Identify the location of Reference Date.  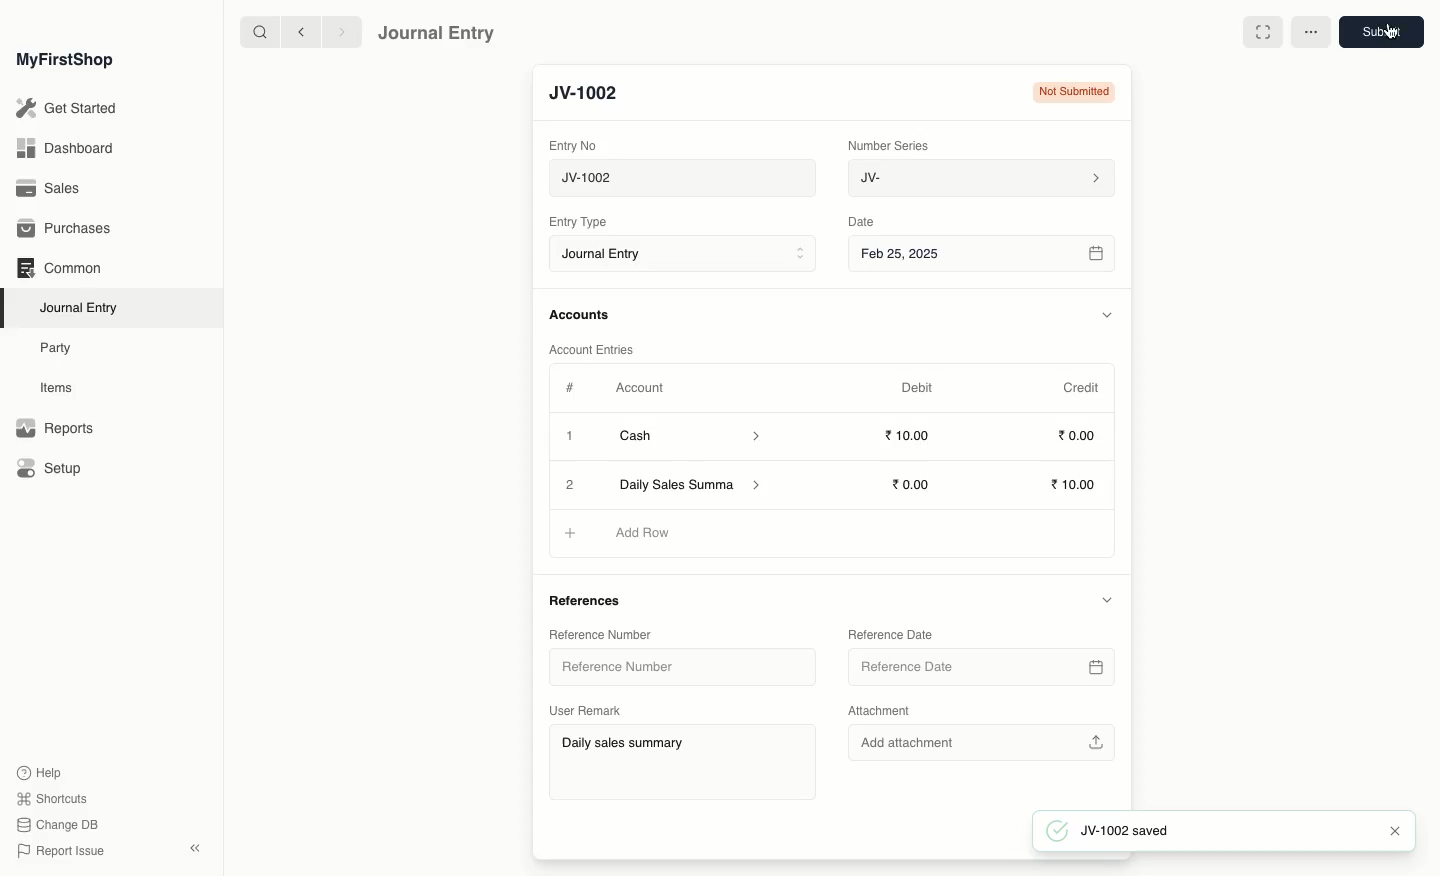
(979, 667).